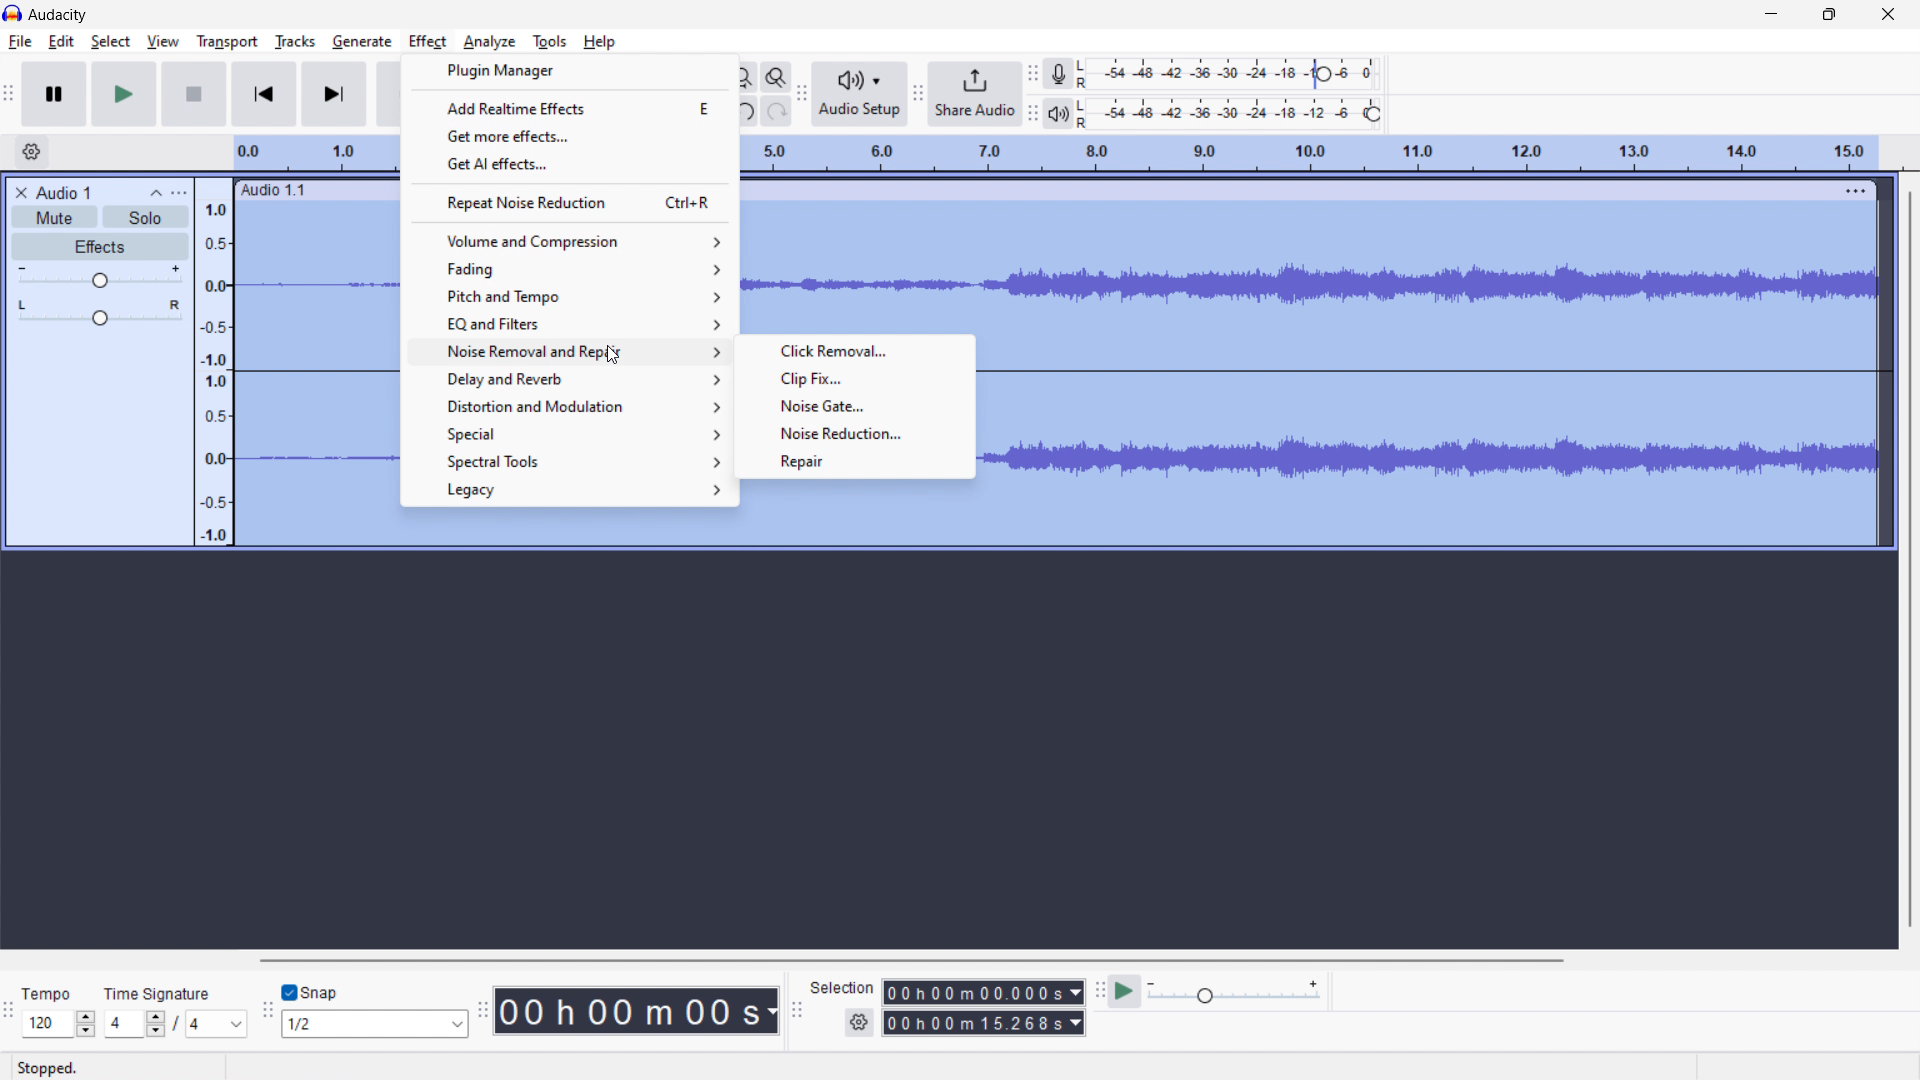 This screenshot has height=1080, width=1920. I want to click on tracks, so click(294, 41).